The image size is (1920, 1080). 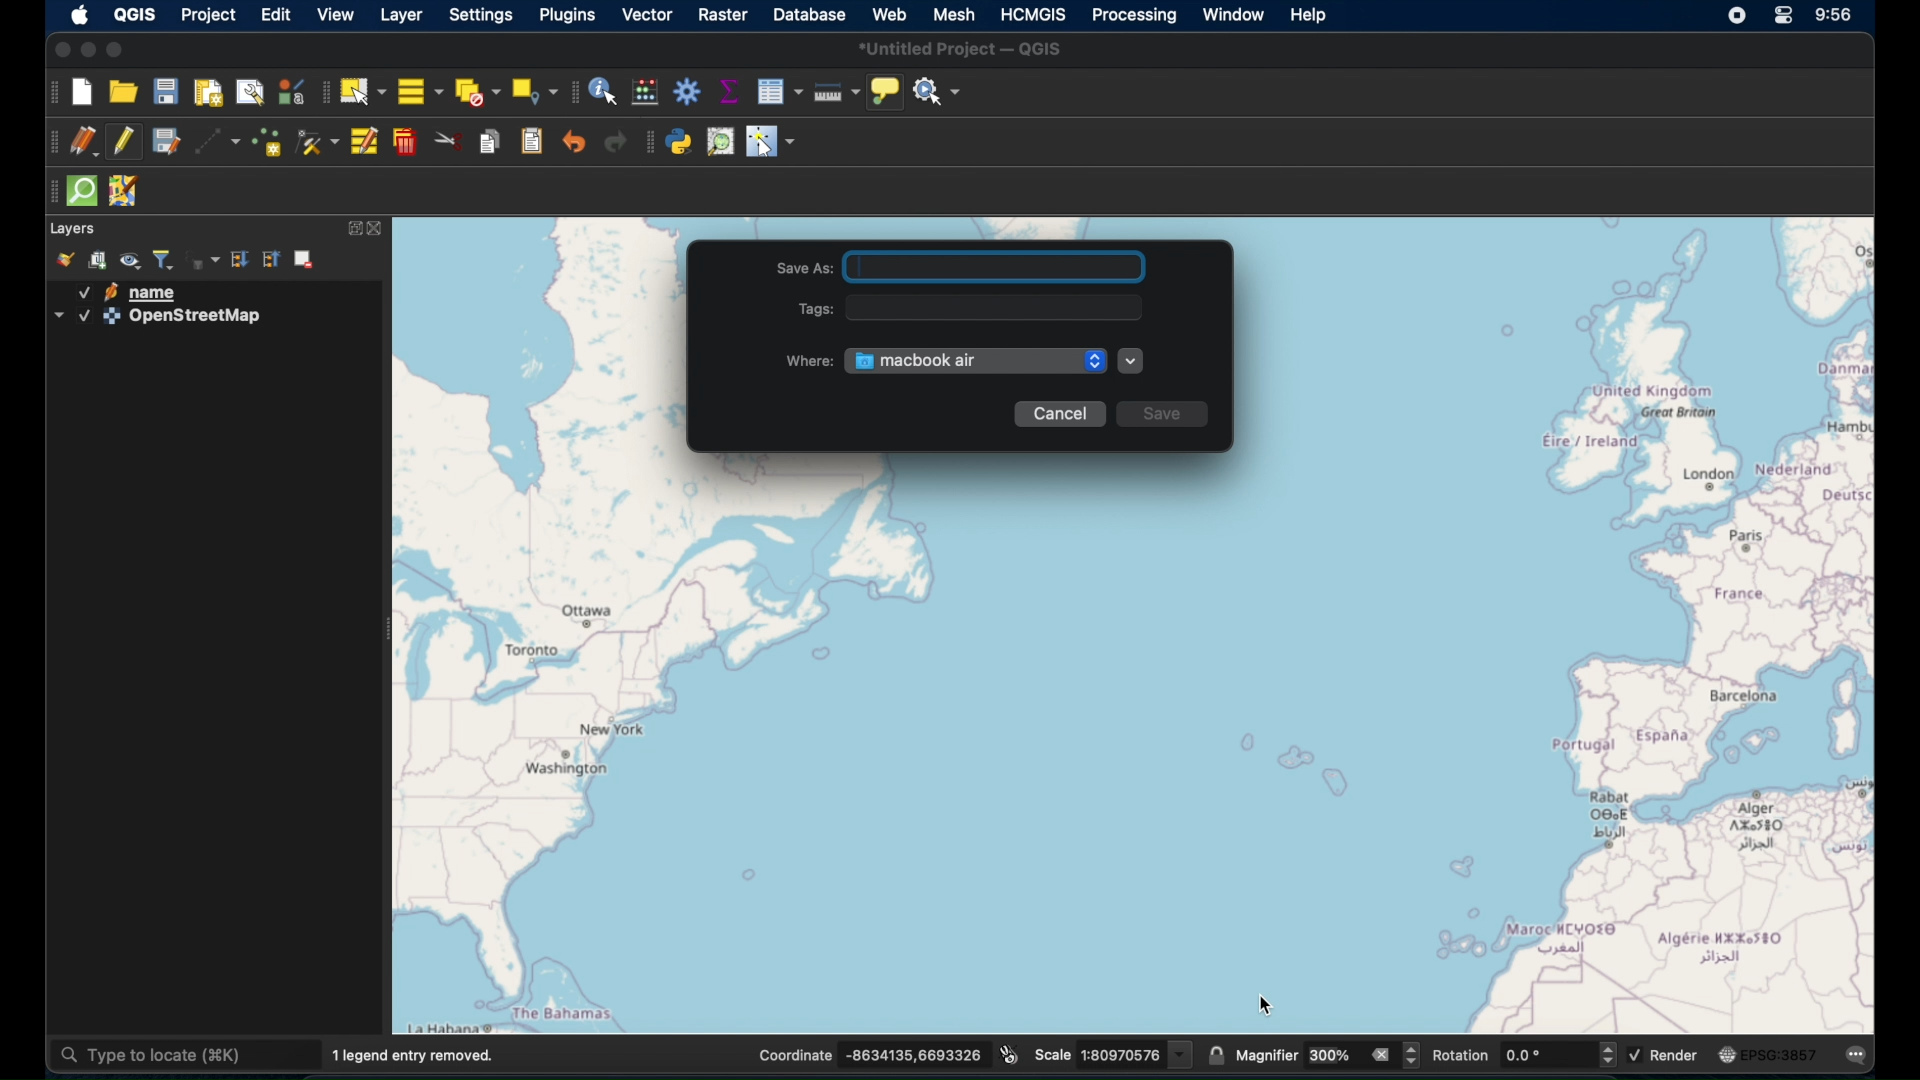 What do you see at coordinates (271, 259) in the screenshot?
I see `collapse all` at bounding box center [271, 259].